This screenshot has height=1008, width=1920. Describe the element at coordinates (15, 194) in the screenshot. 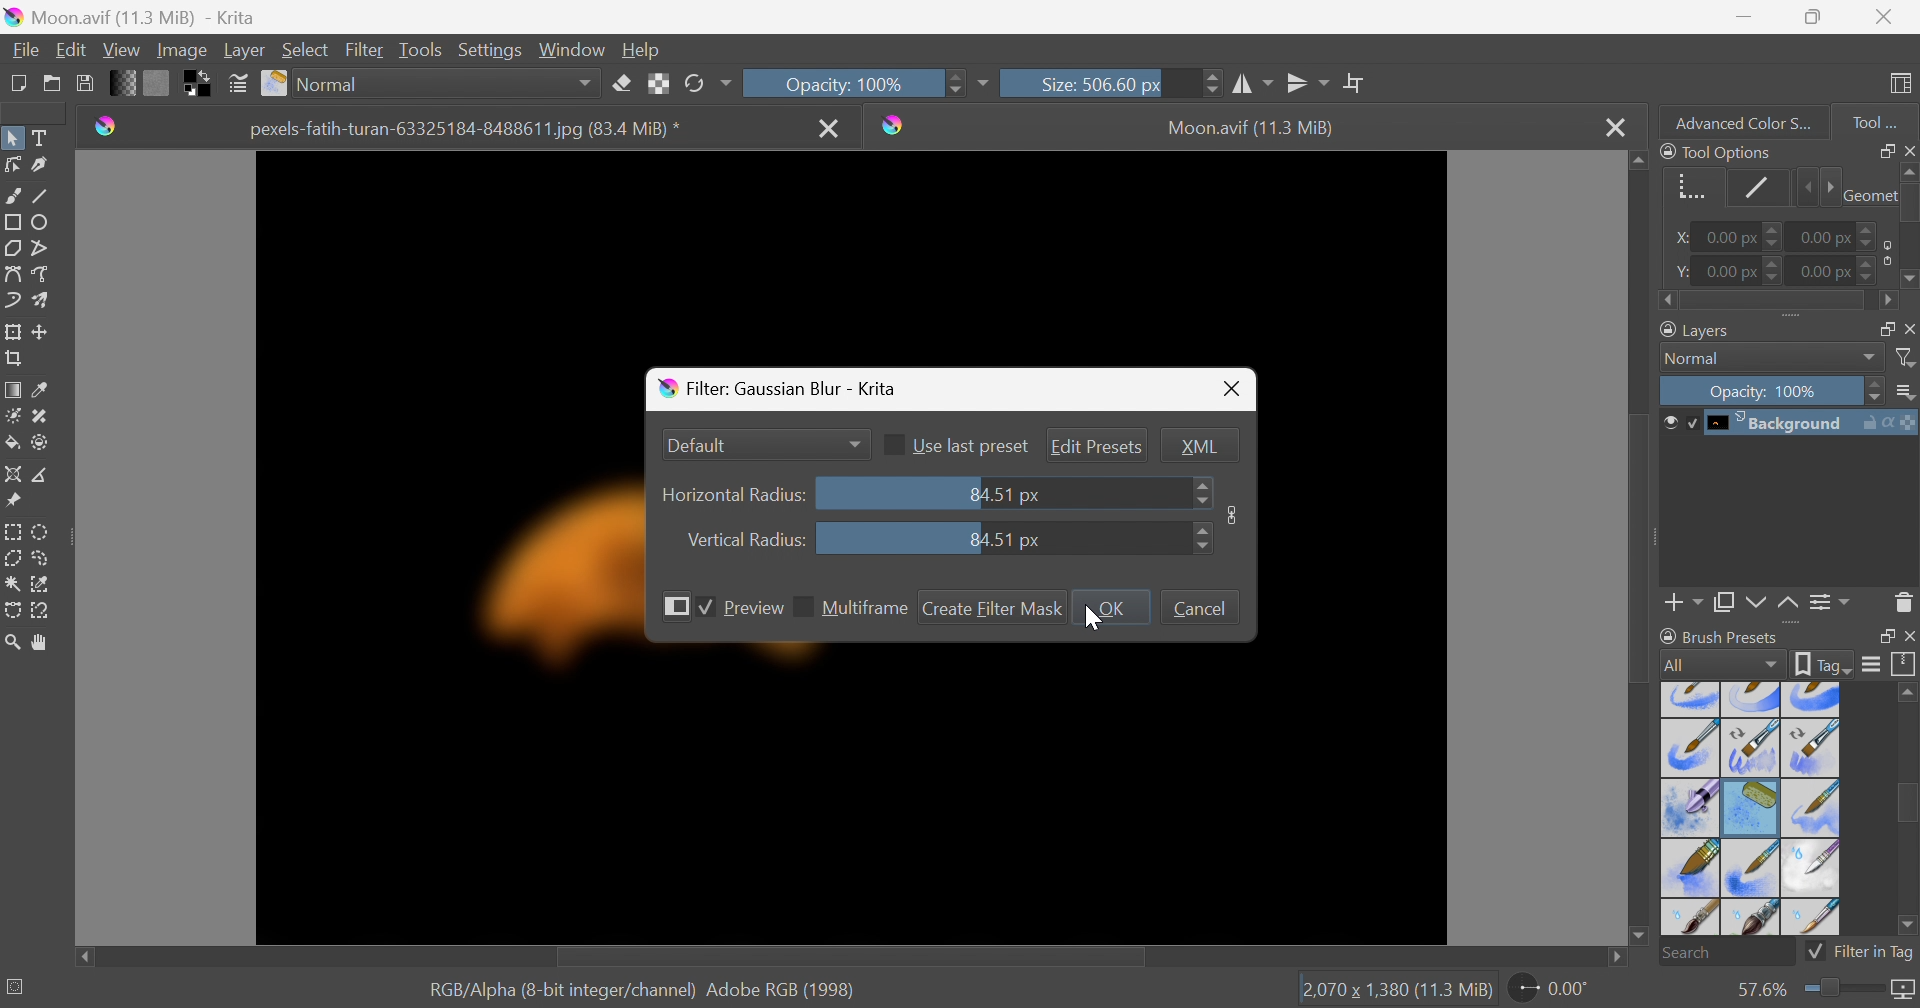

I see `Freehand brush tool` at that location.